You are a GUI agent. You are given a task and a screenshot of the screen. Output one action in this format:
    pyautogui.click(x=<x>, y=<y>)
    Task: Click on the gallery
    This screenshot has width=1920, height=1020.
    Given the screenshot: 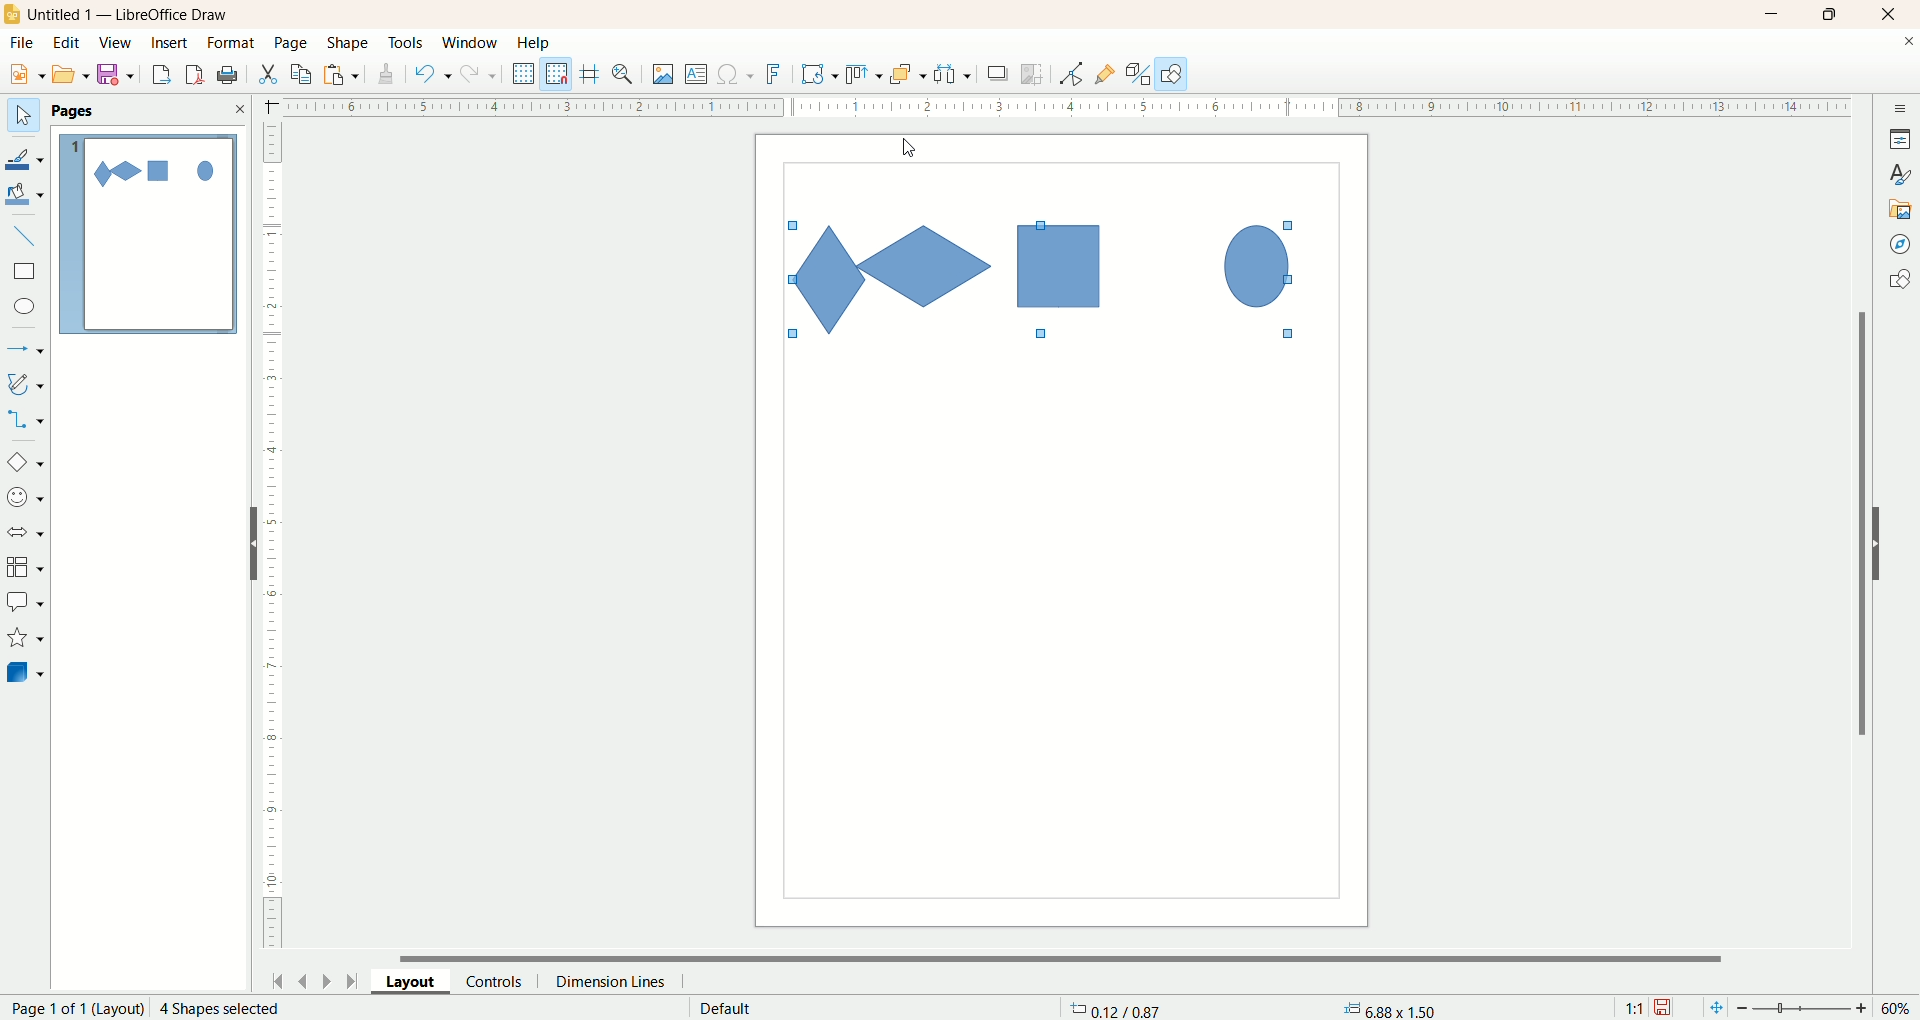 What is the action you would take?
    pyautogui.click(x=1901, y=207)
    